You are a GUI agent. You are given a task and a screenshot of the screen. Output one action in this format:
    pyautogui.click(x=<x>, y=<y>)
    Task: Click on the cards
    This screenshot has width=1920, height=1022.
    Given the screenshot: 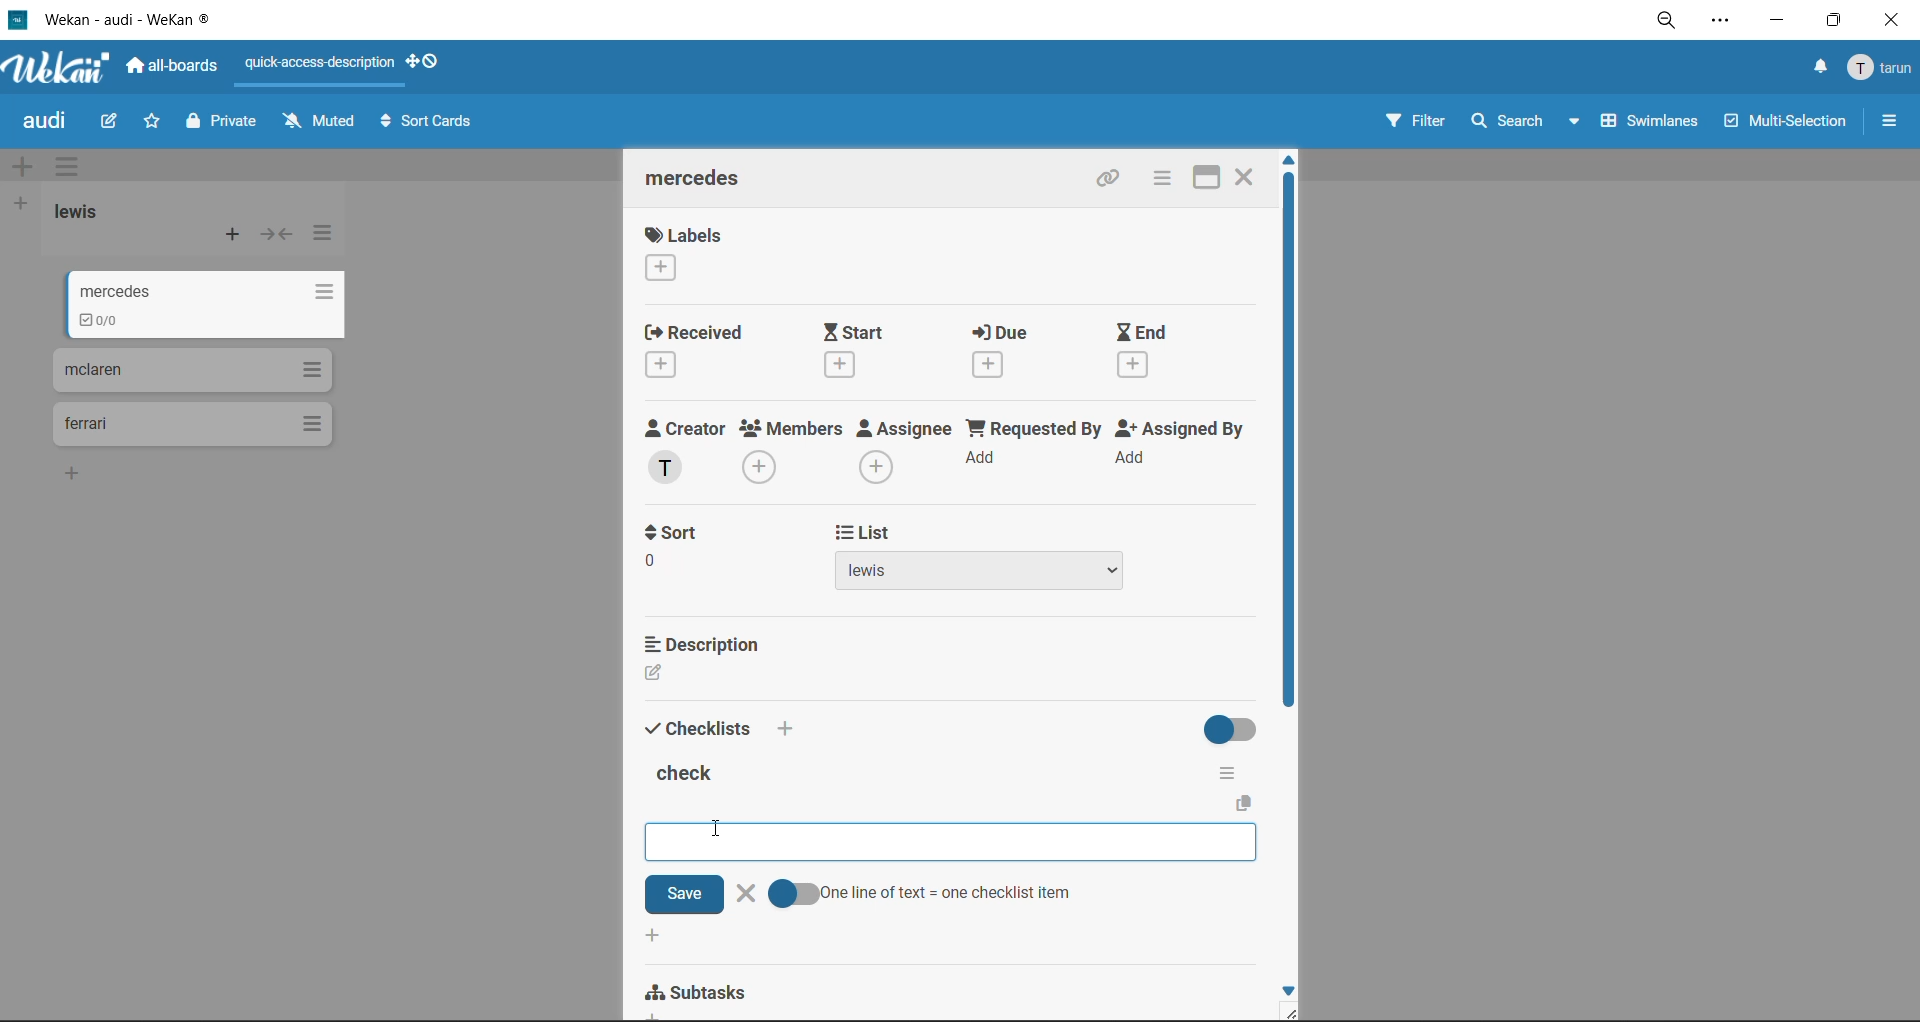 What is the action you would take?
    pyautogui.click(x=186, y=375)
    